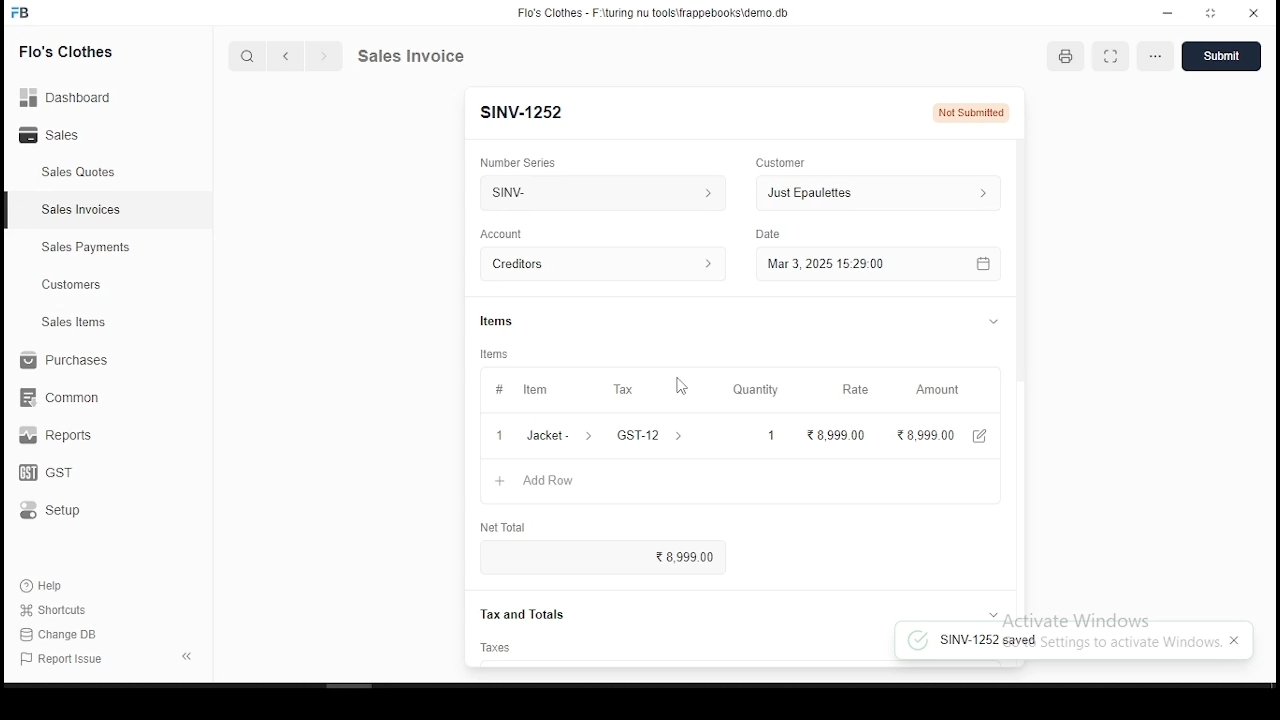 The image size is (1280, 720). What do you see at coordinates (1227, 56) in the screenshot?
I see `submit` at bounding box center [1227, 56].